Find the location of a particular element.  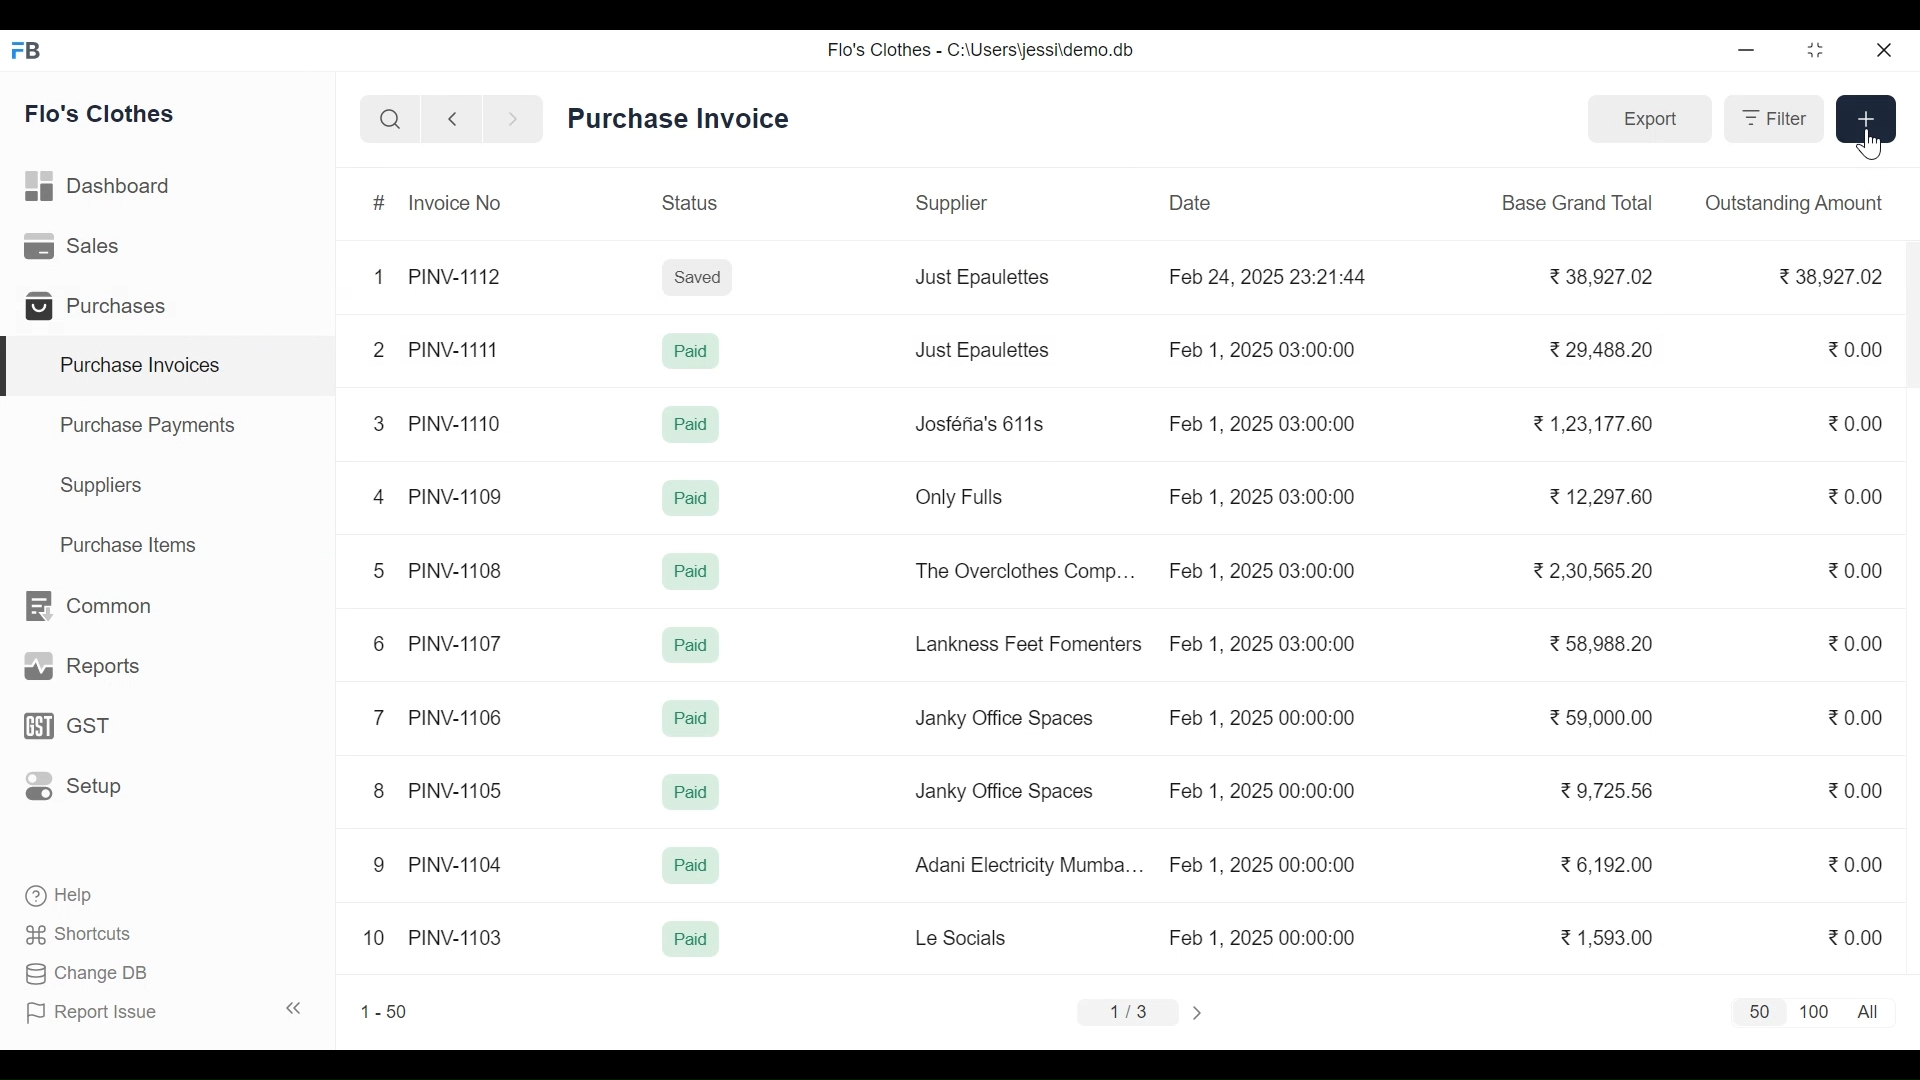

PINV-1103 is located at coordinates (458, 934).